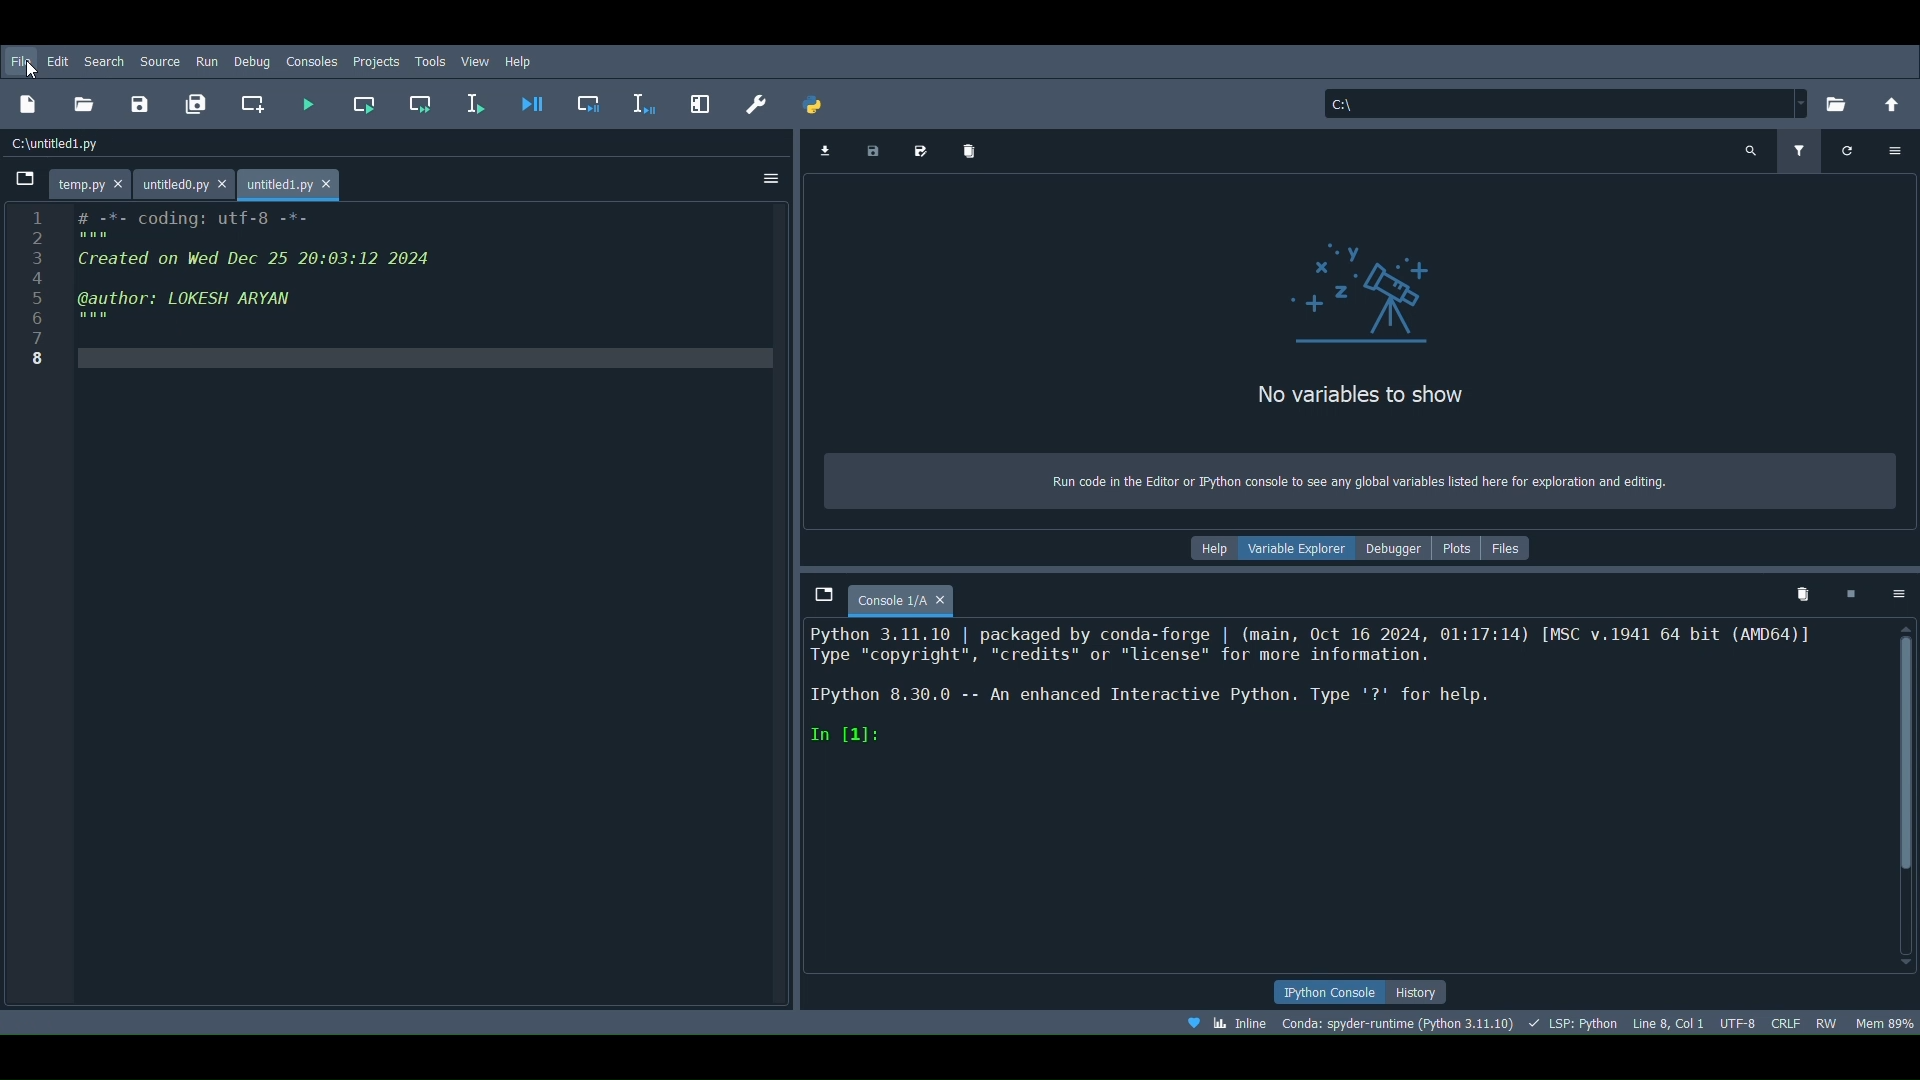 This screenshot has height=1080, width=1920. What do you see at coordinates (1420, 993) in the screenshot?
I see `History` at bounding box center [1420, 993].